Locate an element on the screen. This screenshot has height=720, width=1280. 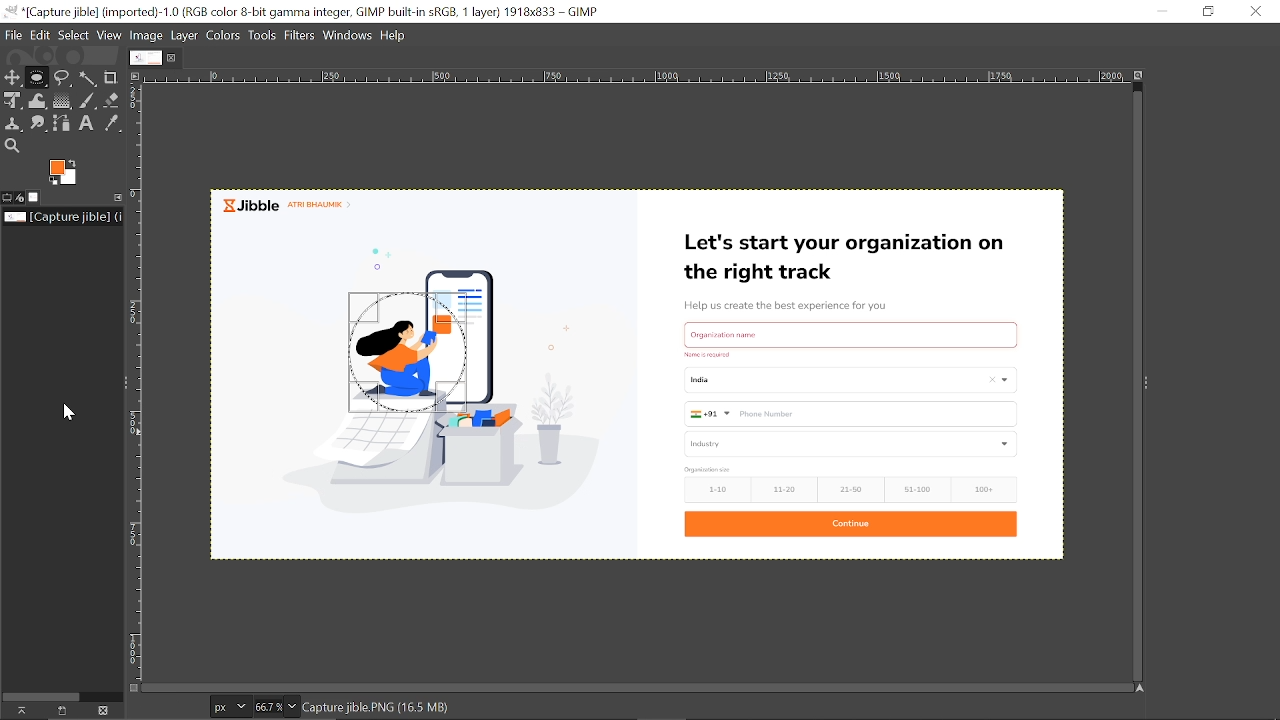
raise this images display is located at coordinates (18, 711).